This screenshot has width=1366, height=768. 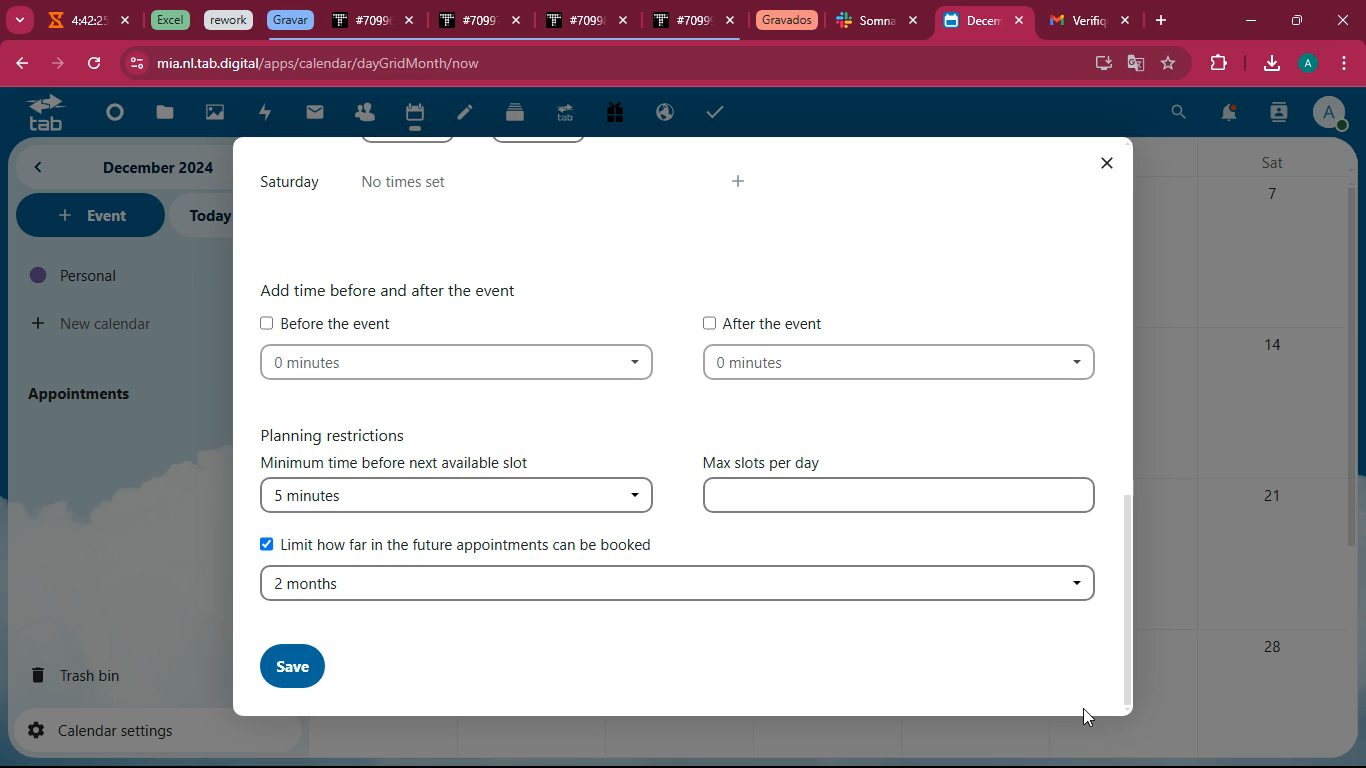 I want to click on user, so click(x=1278, y=115).